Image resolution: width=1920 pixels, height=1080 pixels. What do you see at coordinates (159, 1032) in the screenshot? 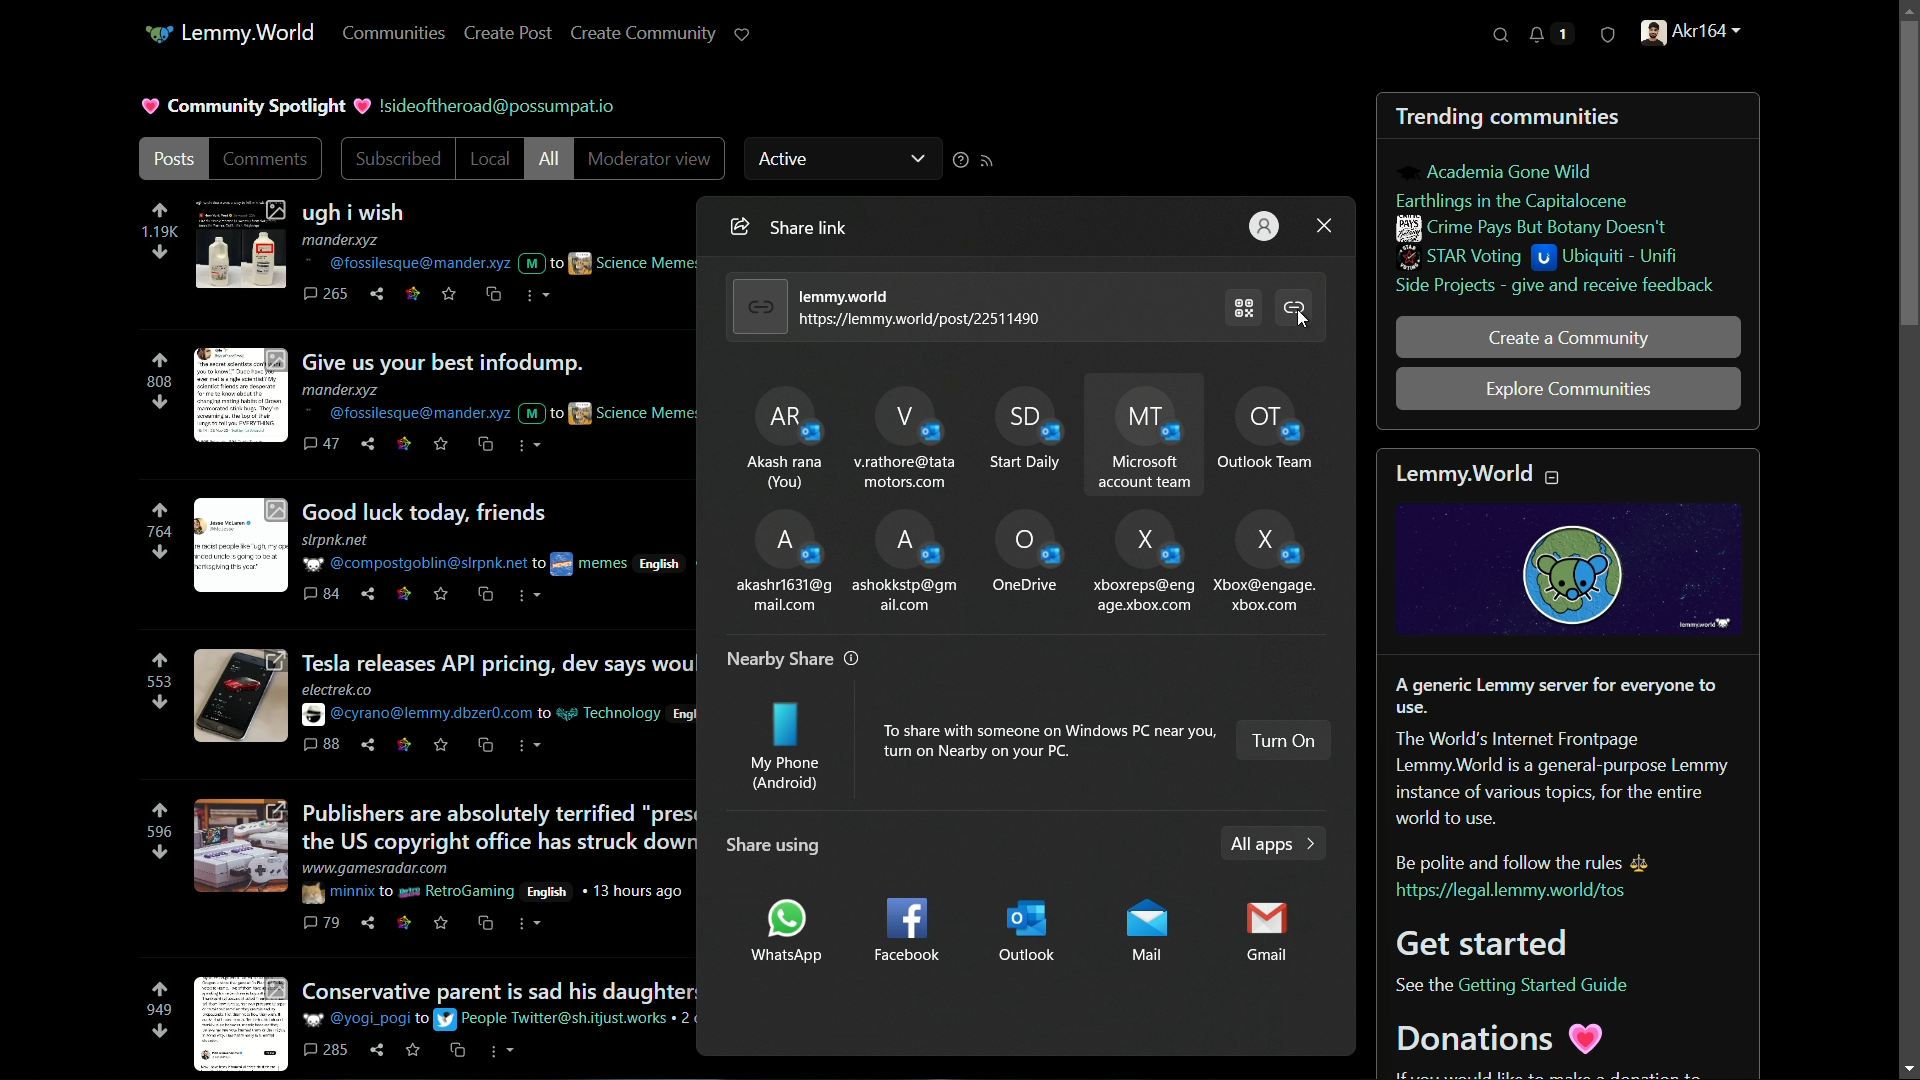
I see `downvote` at bounding box center [159, 1032].